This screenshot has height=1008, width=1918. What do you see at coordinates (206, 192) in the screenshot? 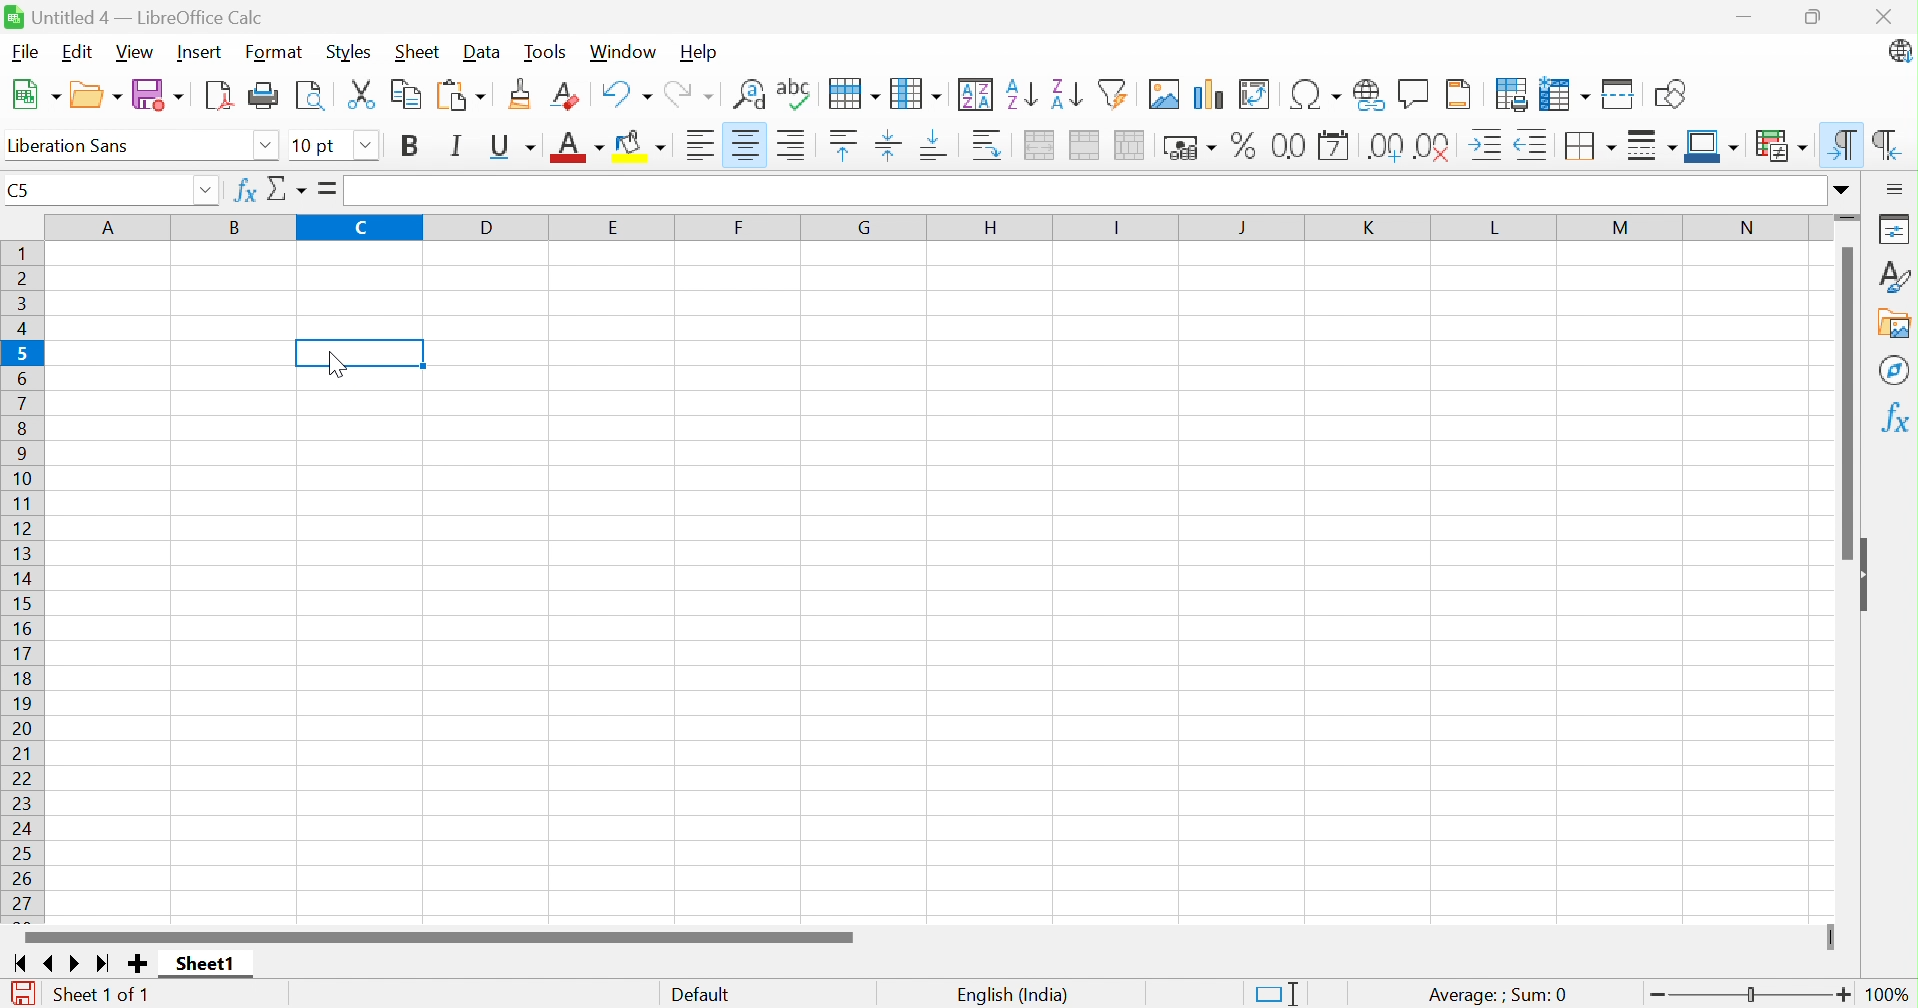
I see `Drop Down` at bounding box center [206, 192].